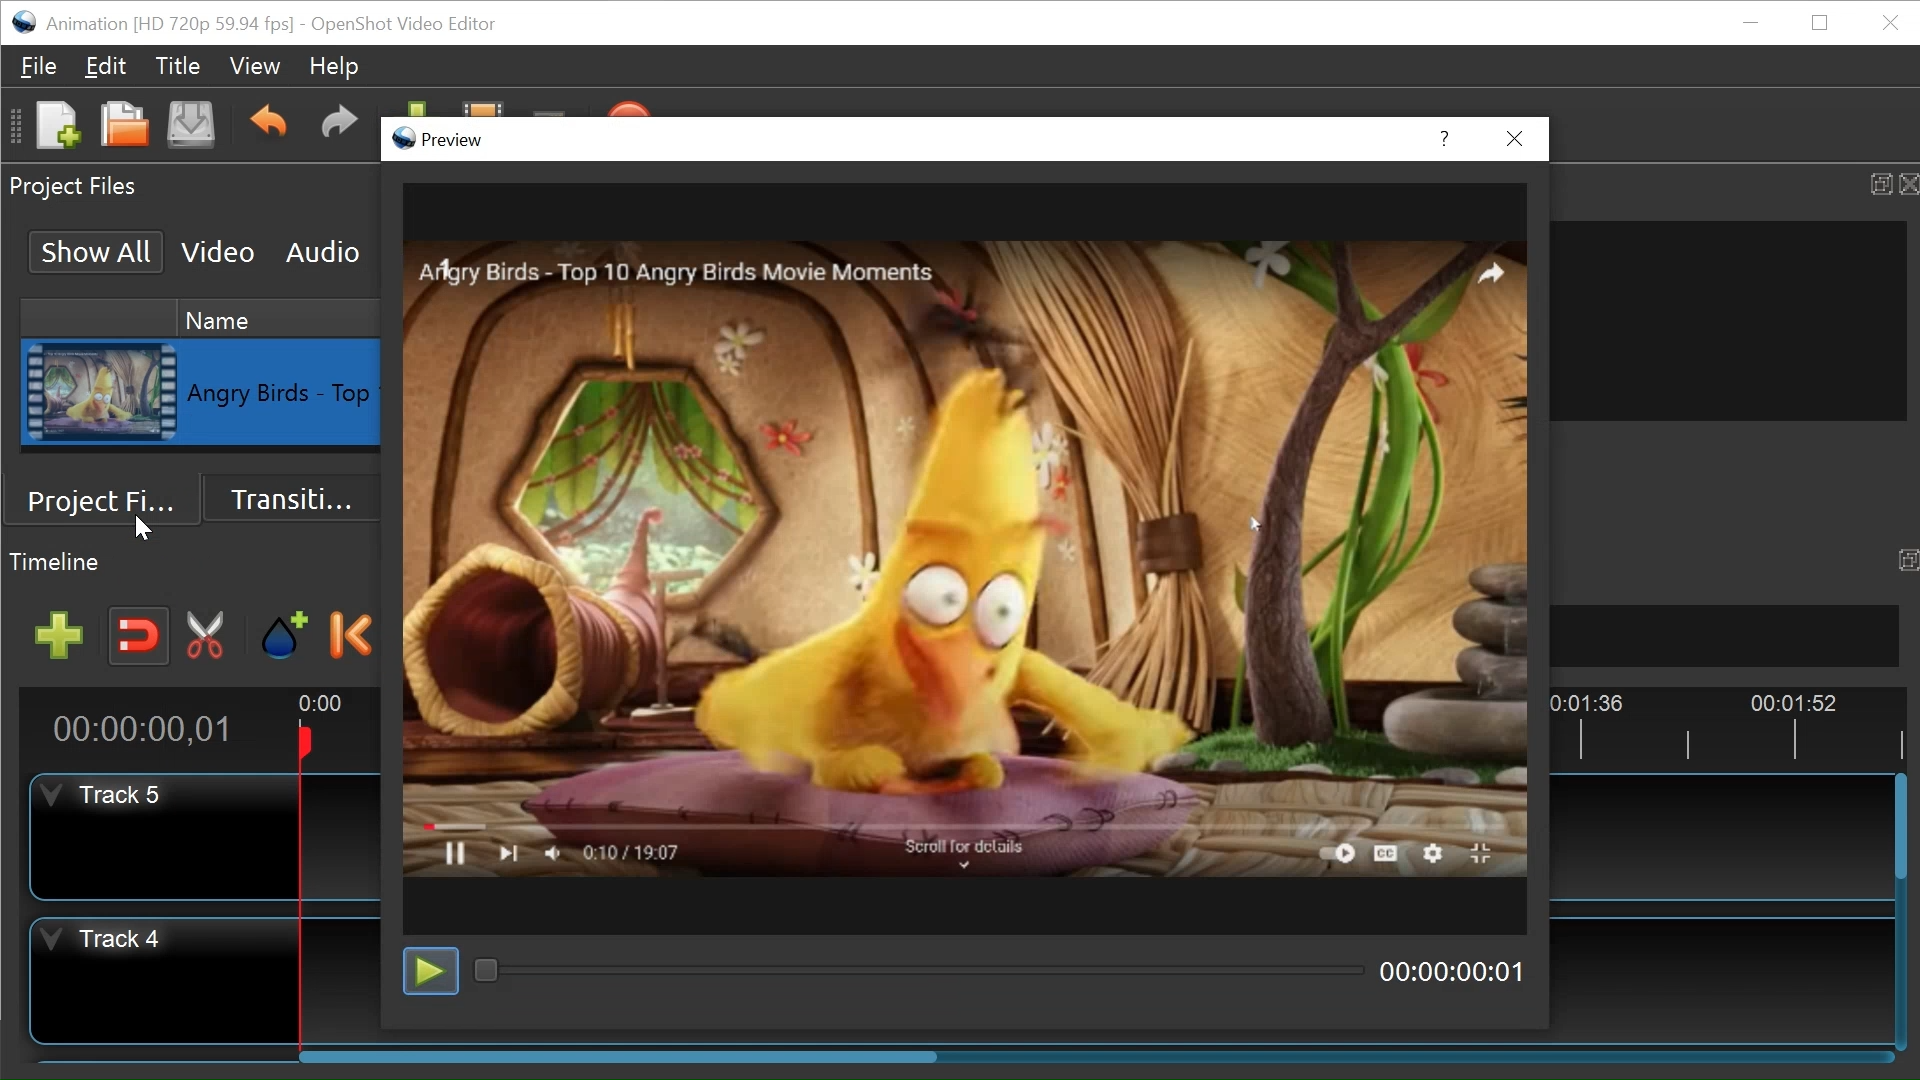 This screenshot has height=1080, width=1920. What do you see at coordinates (59, 636) in the screenshot?
I see `Add Track` at bounding box center [59, 636].